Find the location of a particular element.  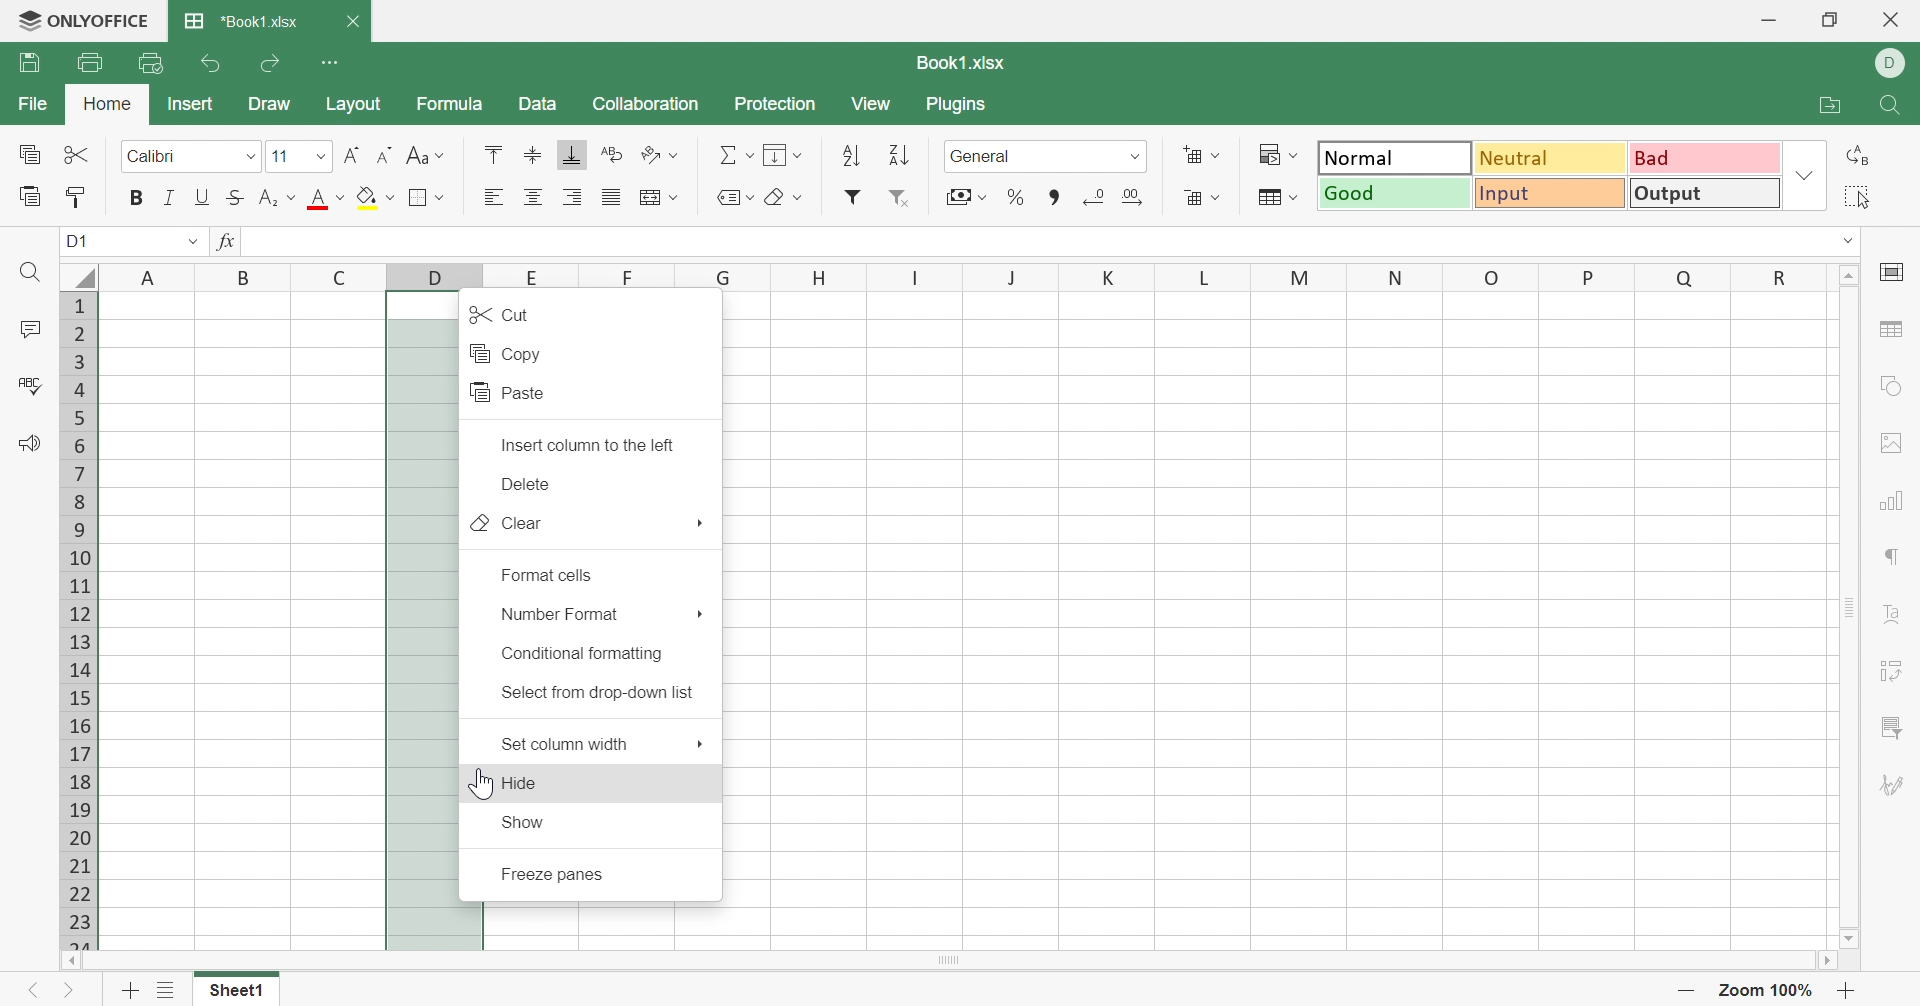

Calibri is located at coordinates (160, 154).